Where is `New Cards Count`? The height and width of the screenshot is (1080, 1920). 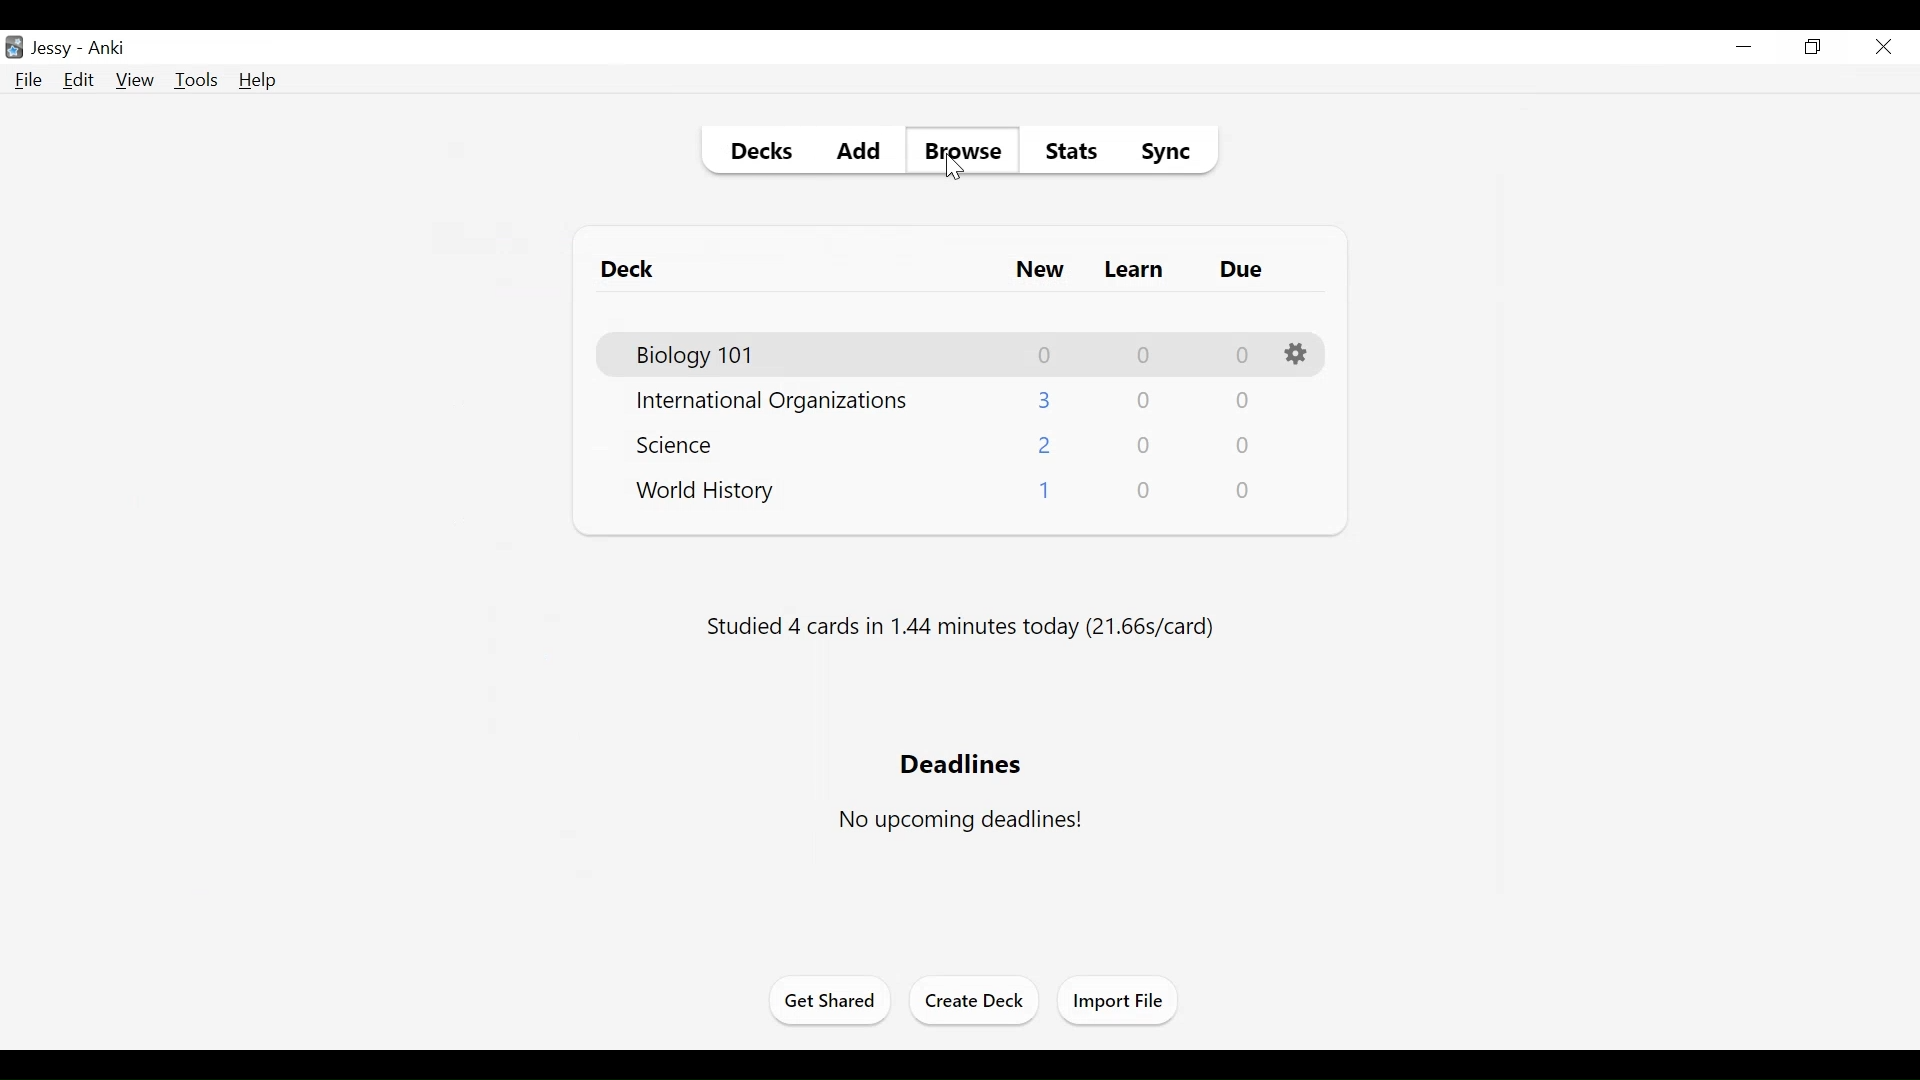 New Cards Count is located at coordinates (1045, 400).